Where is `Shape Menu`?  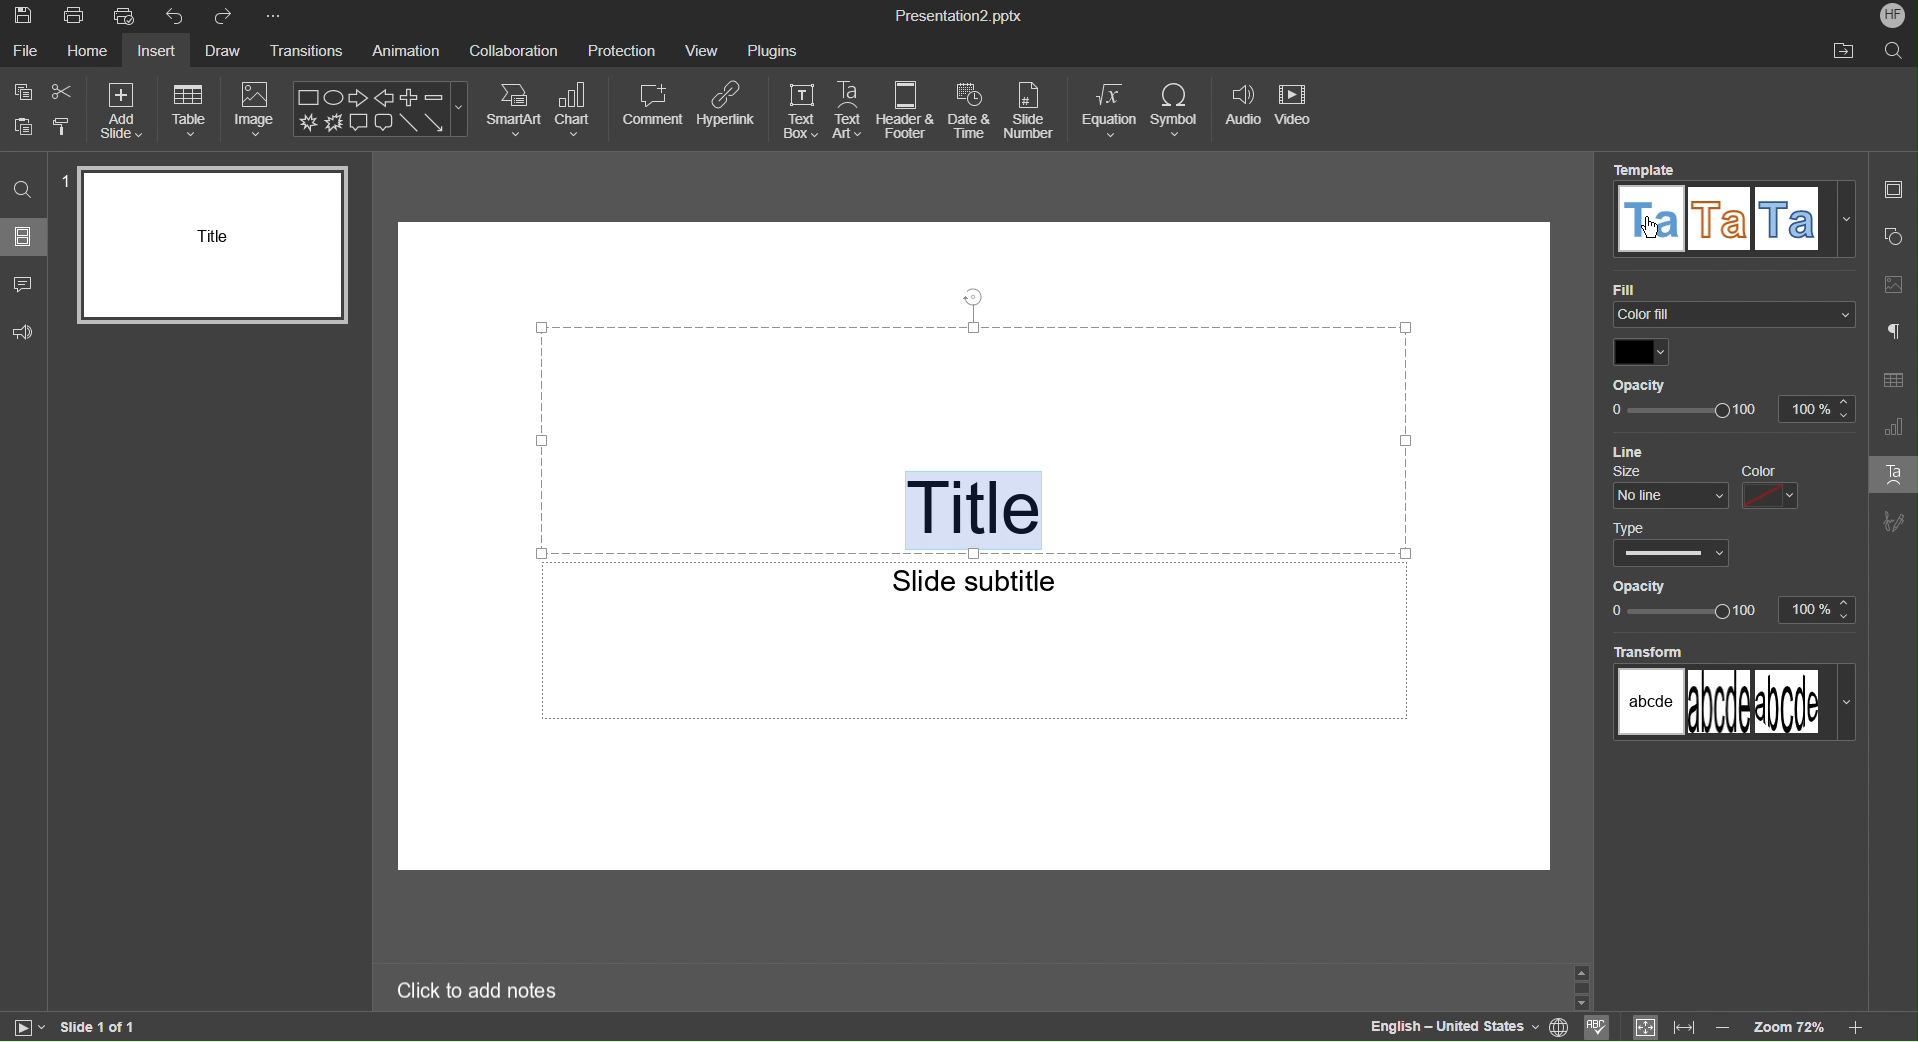
Shape Menu is located at coordinates (380, 109).